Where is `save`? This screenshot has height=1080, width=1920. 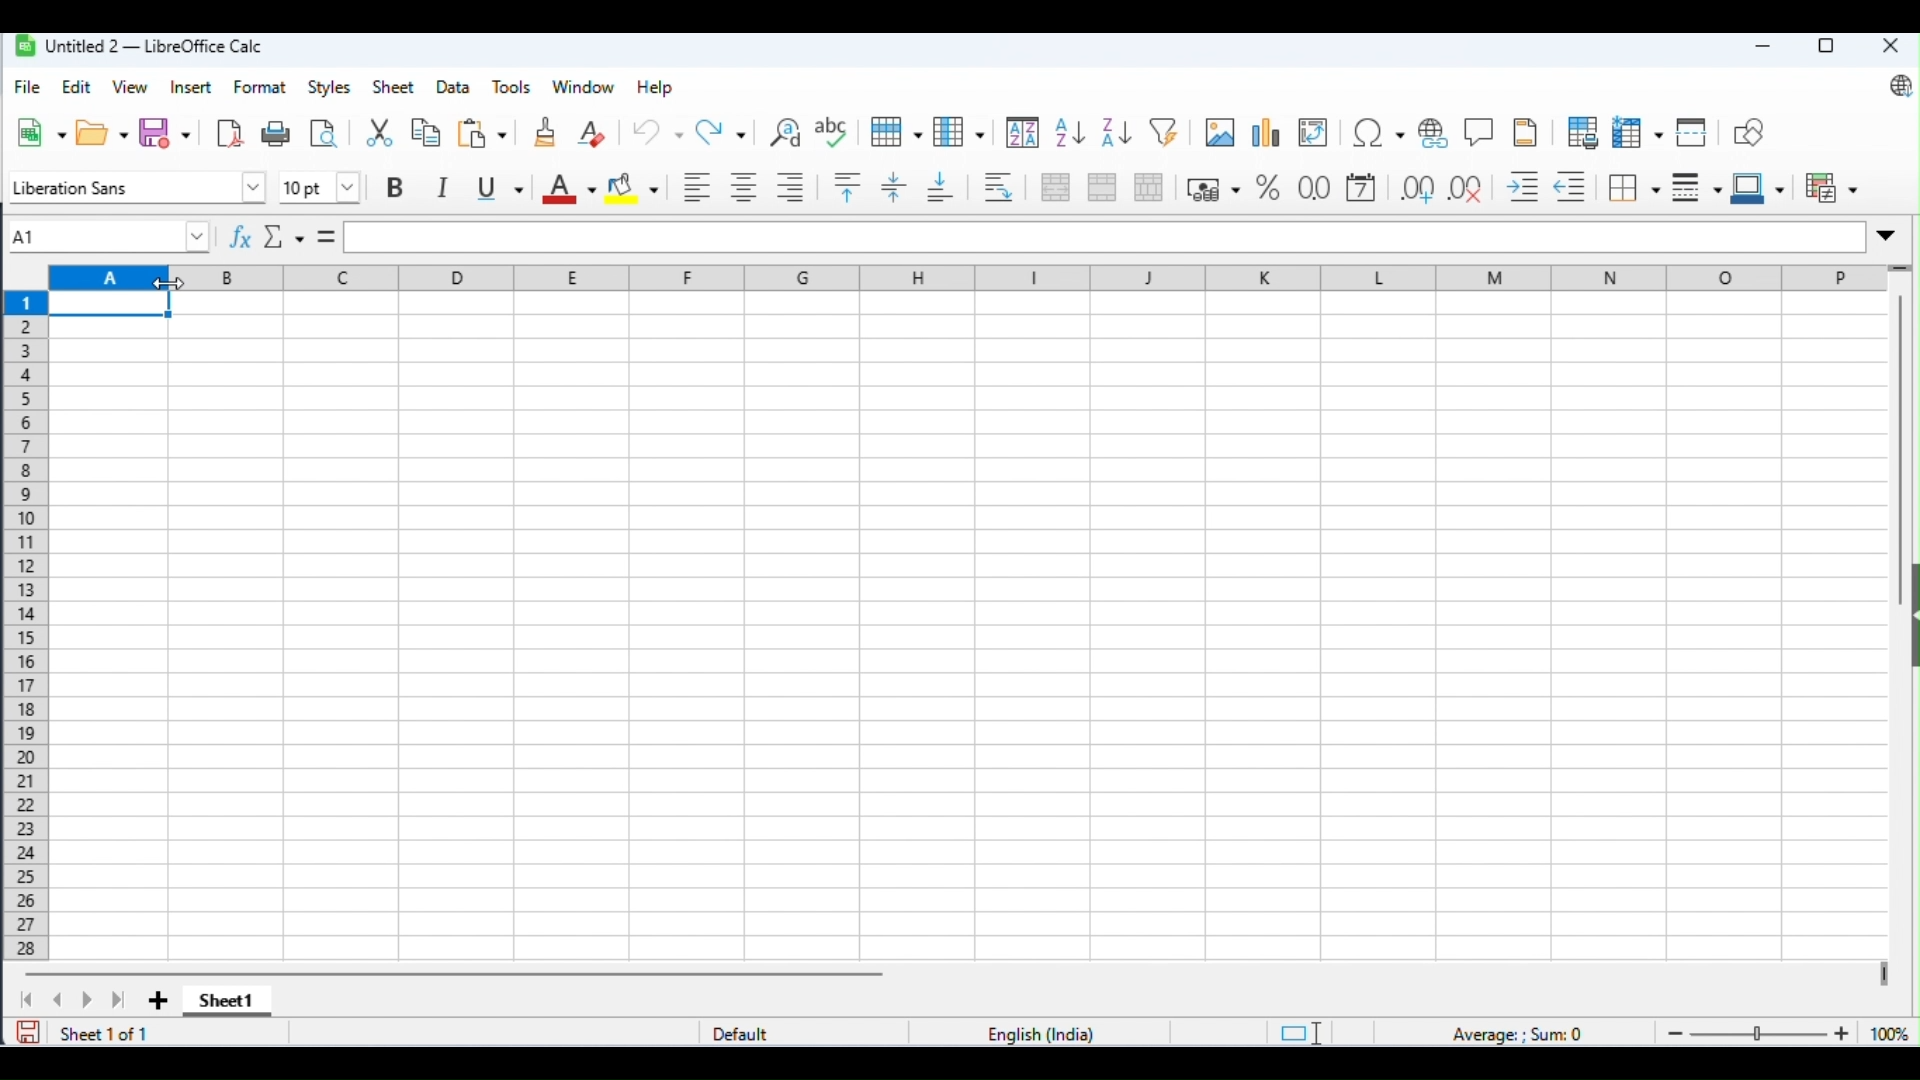
save is located at coordinates (29, 1031).